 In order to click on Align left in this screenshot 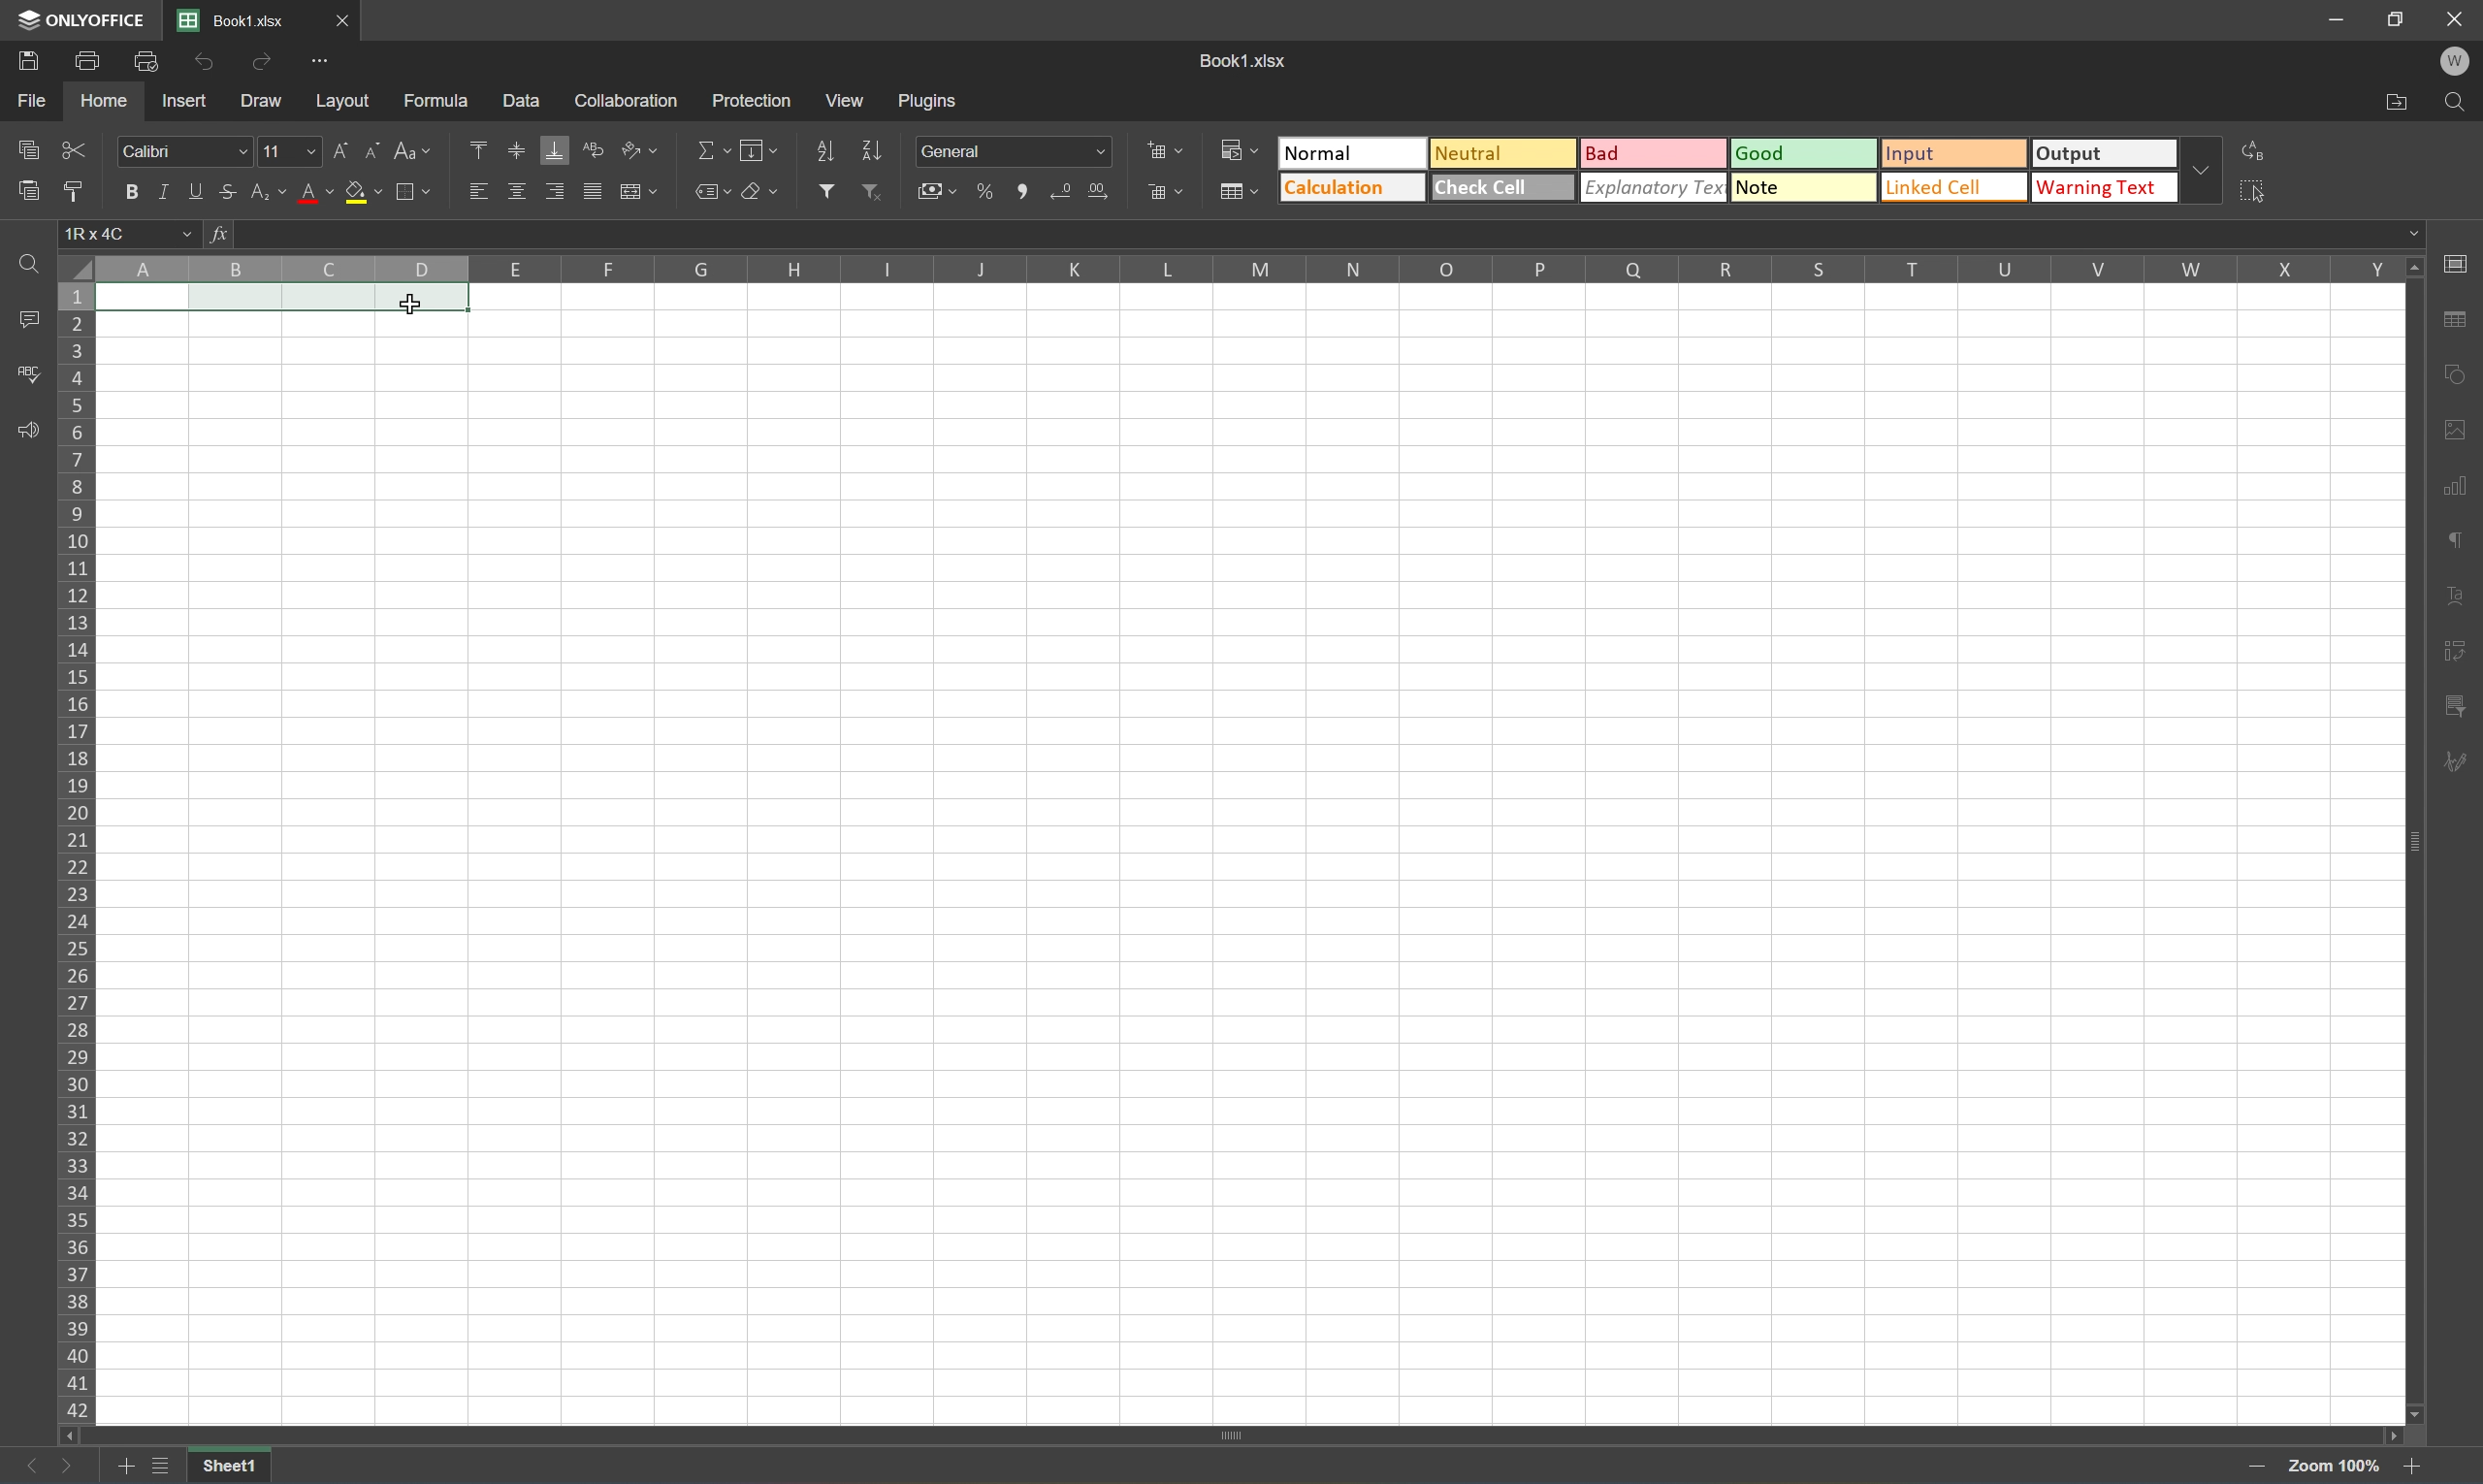, I will do `click(476, 193)`.